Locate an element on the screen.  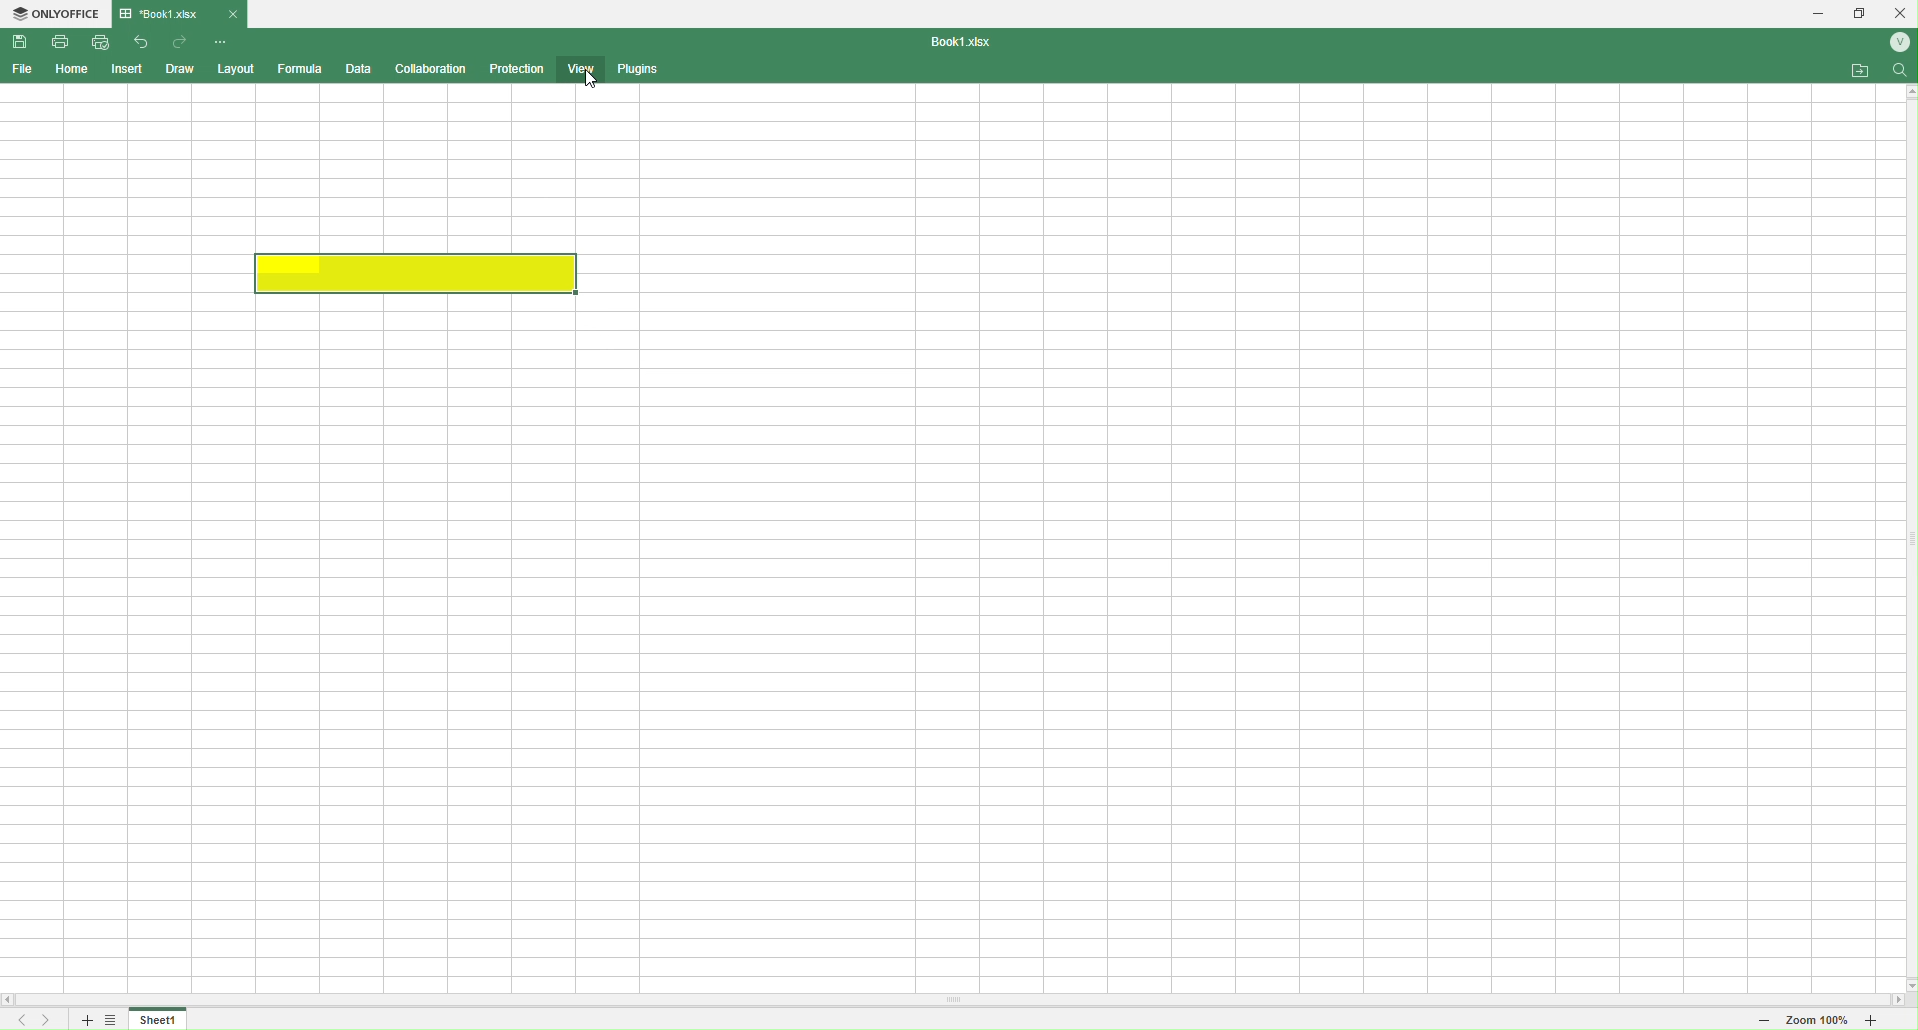
Home is located at coordinates (68, 70).